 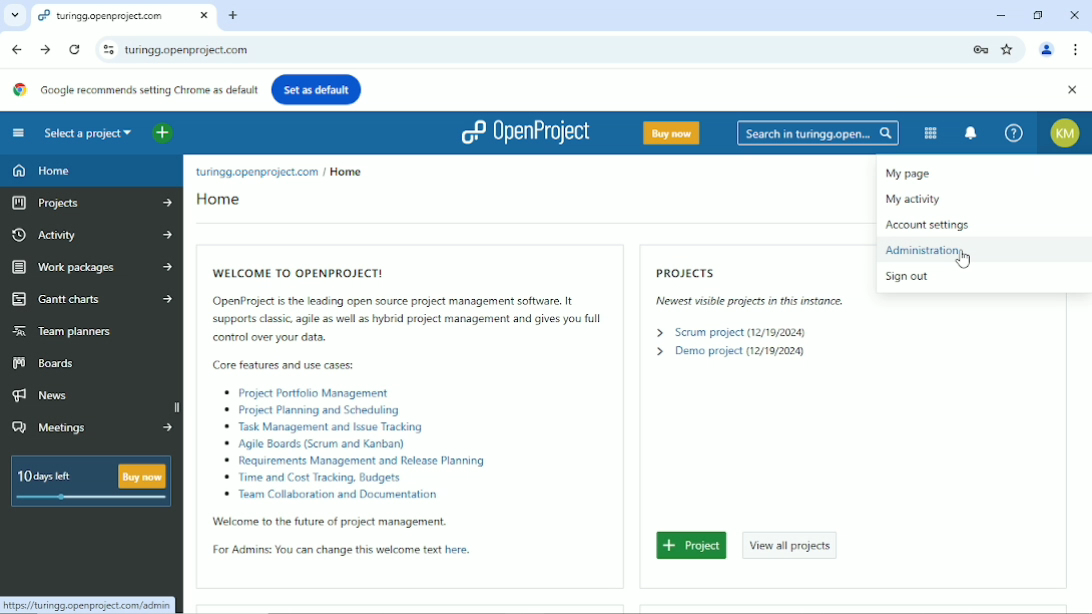 What do you see at coordinates (315, 443) in the screenshot?
I see `‘o Agile Boards (Scrum and Kanban)` at bounding box center [315, 443].